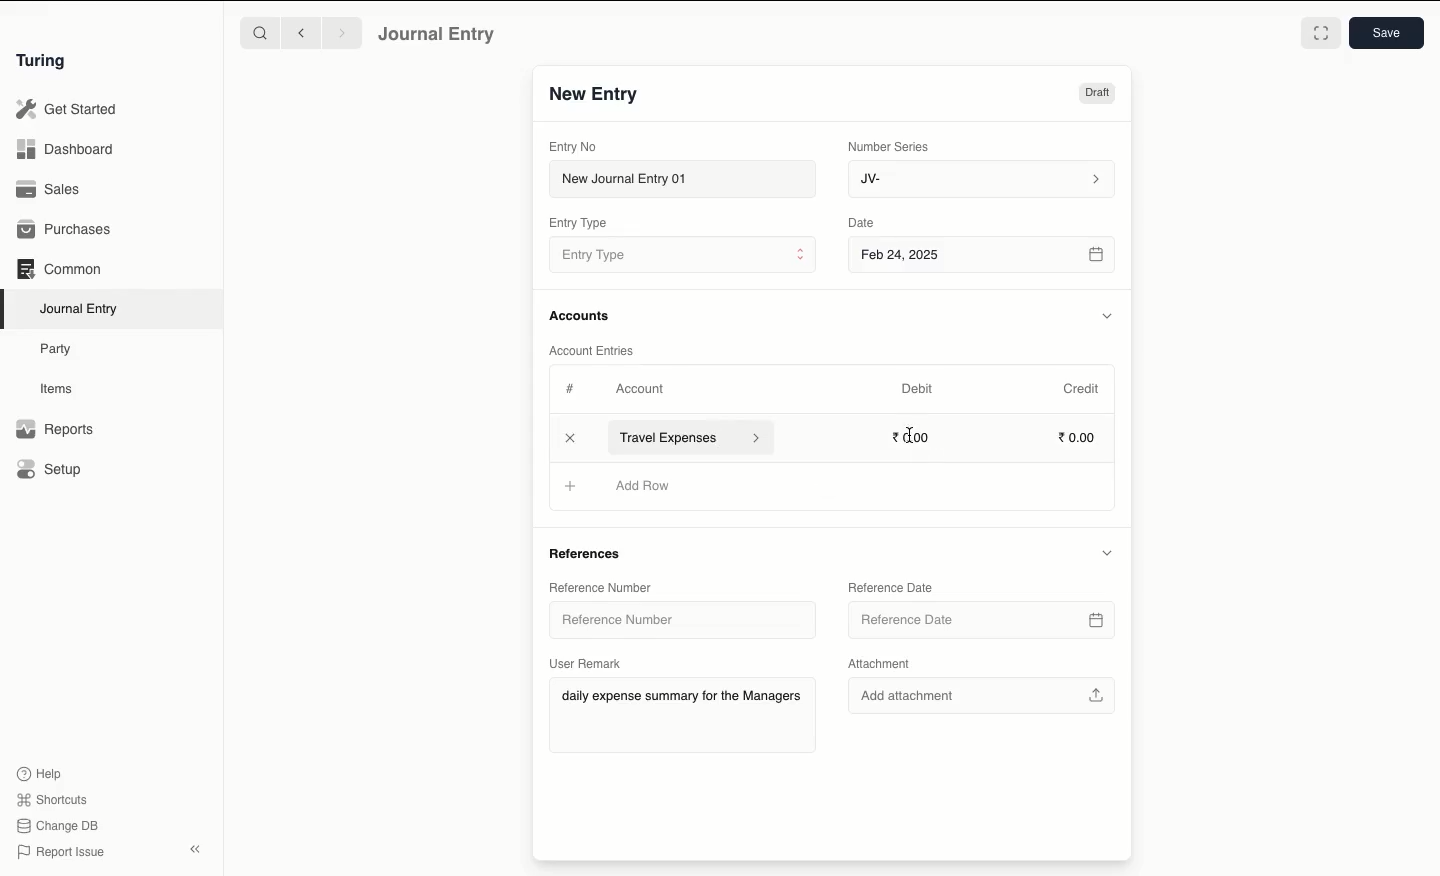  What do you see at coordinates (63, 853) in the screenshot?
I see `Report Issue` at bounding box center [63, 853].